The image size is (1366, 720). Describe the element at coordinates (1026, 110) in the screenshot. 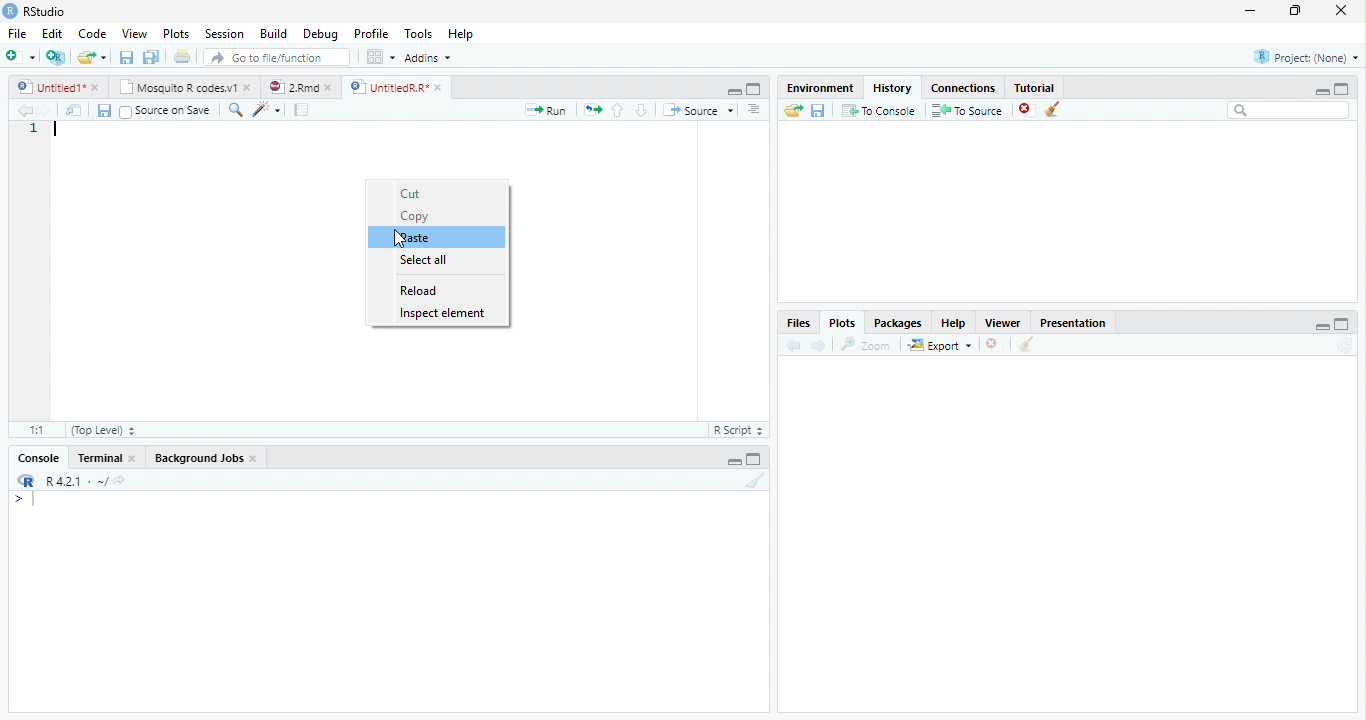

I see `close` at that location.